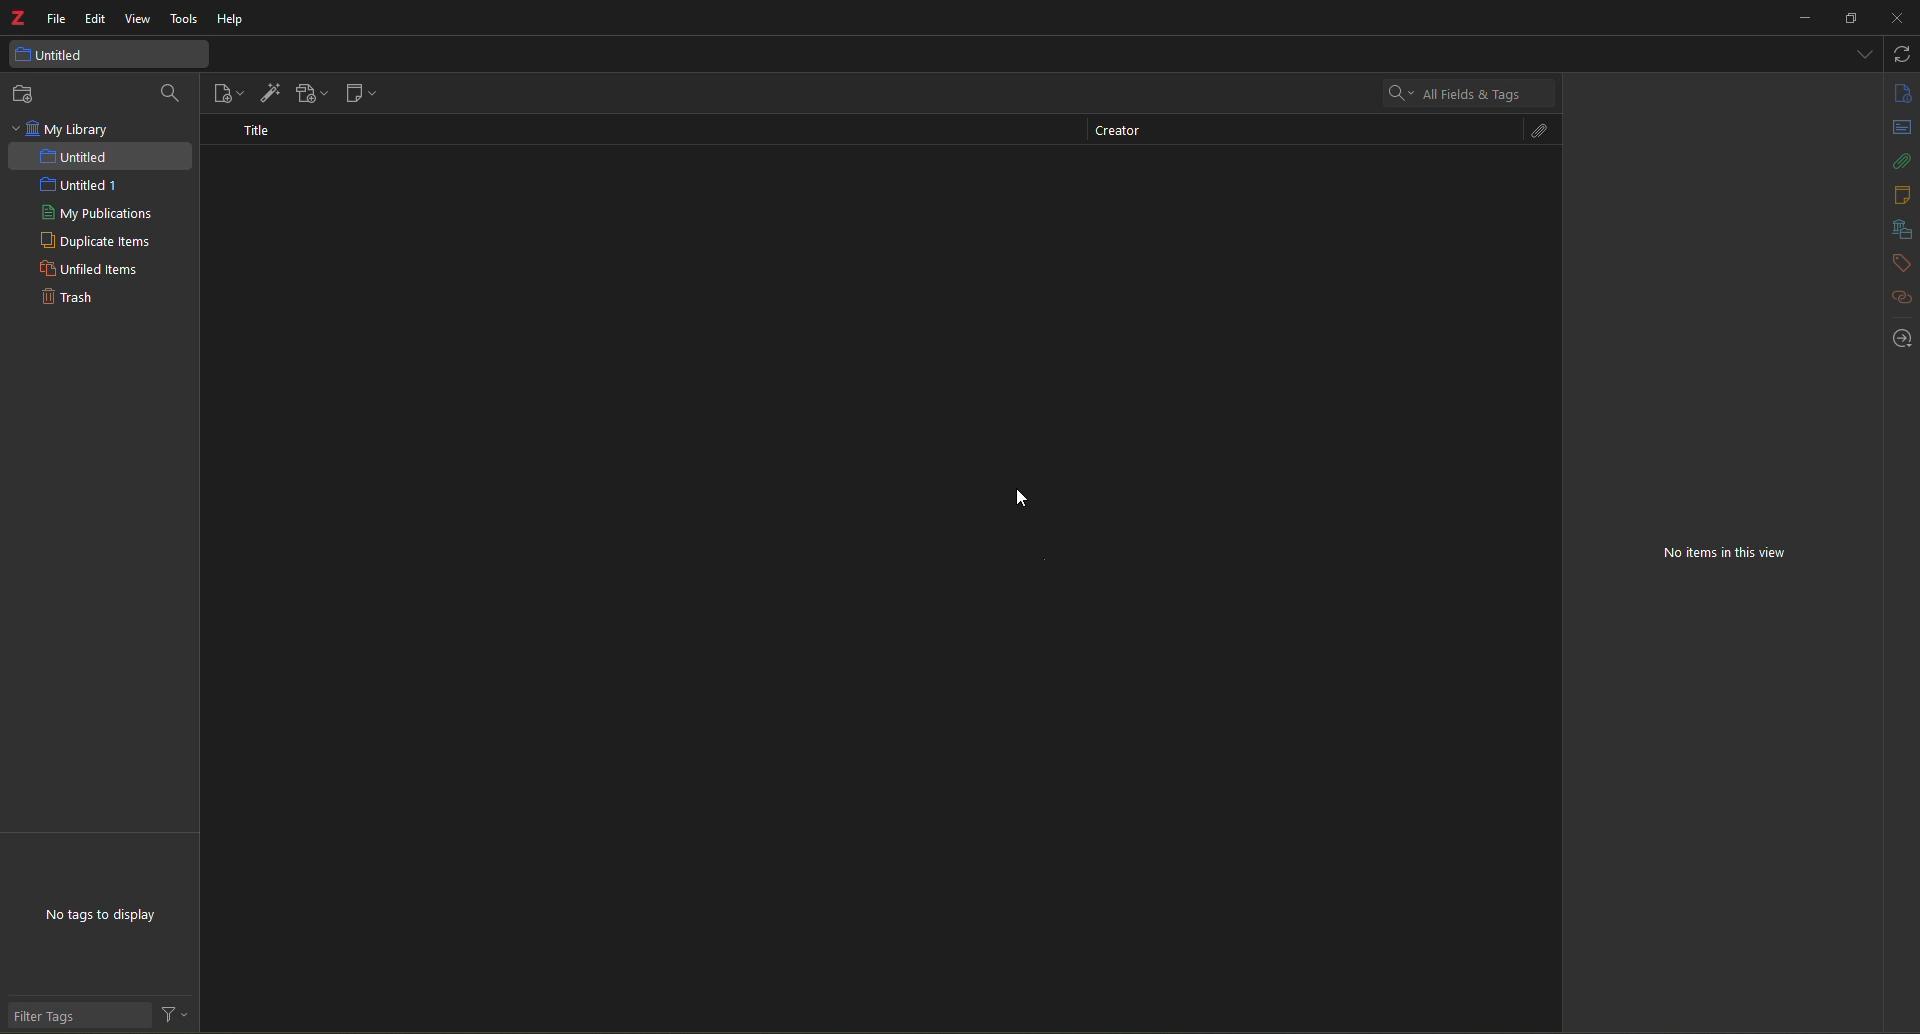 This screenshot has height=1034, width=1920. I want to click on my publications, so click(102, 215).